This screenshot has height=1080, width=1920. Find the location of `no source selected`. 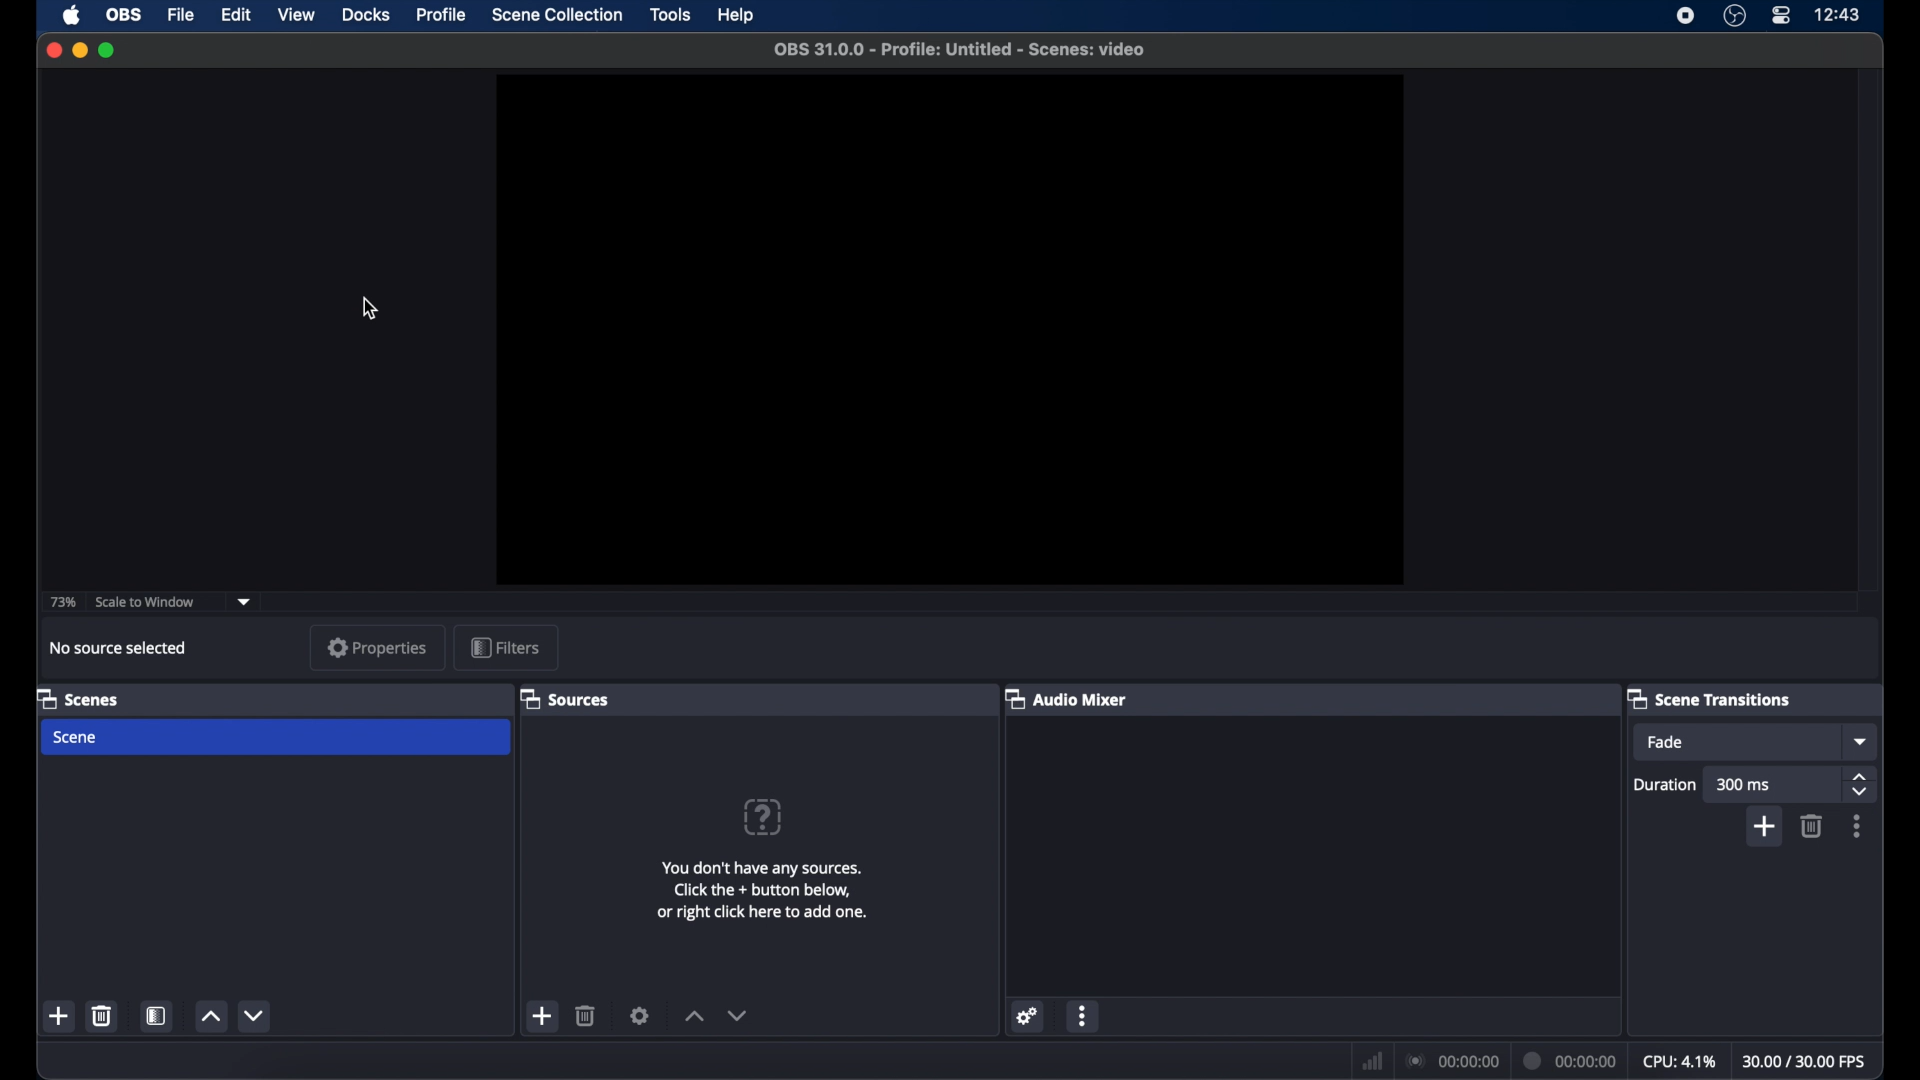

no source selected is located at coordinates (118, 648).